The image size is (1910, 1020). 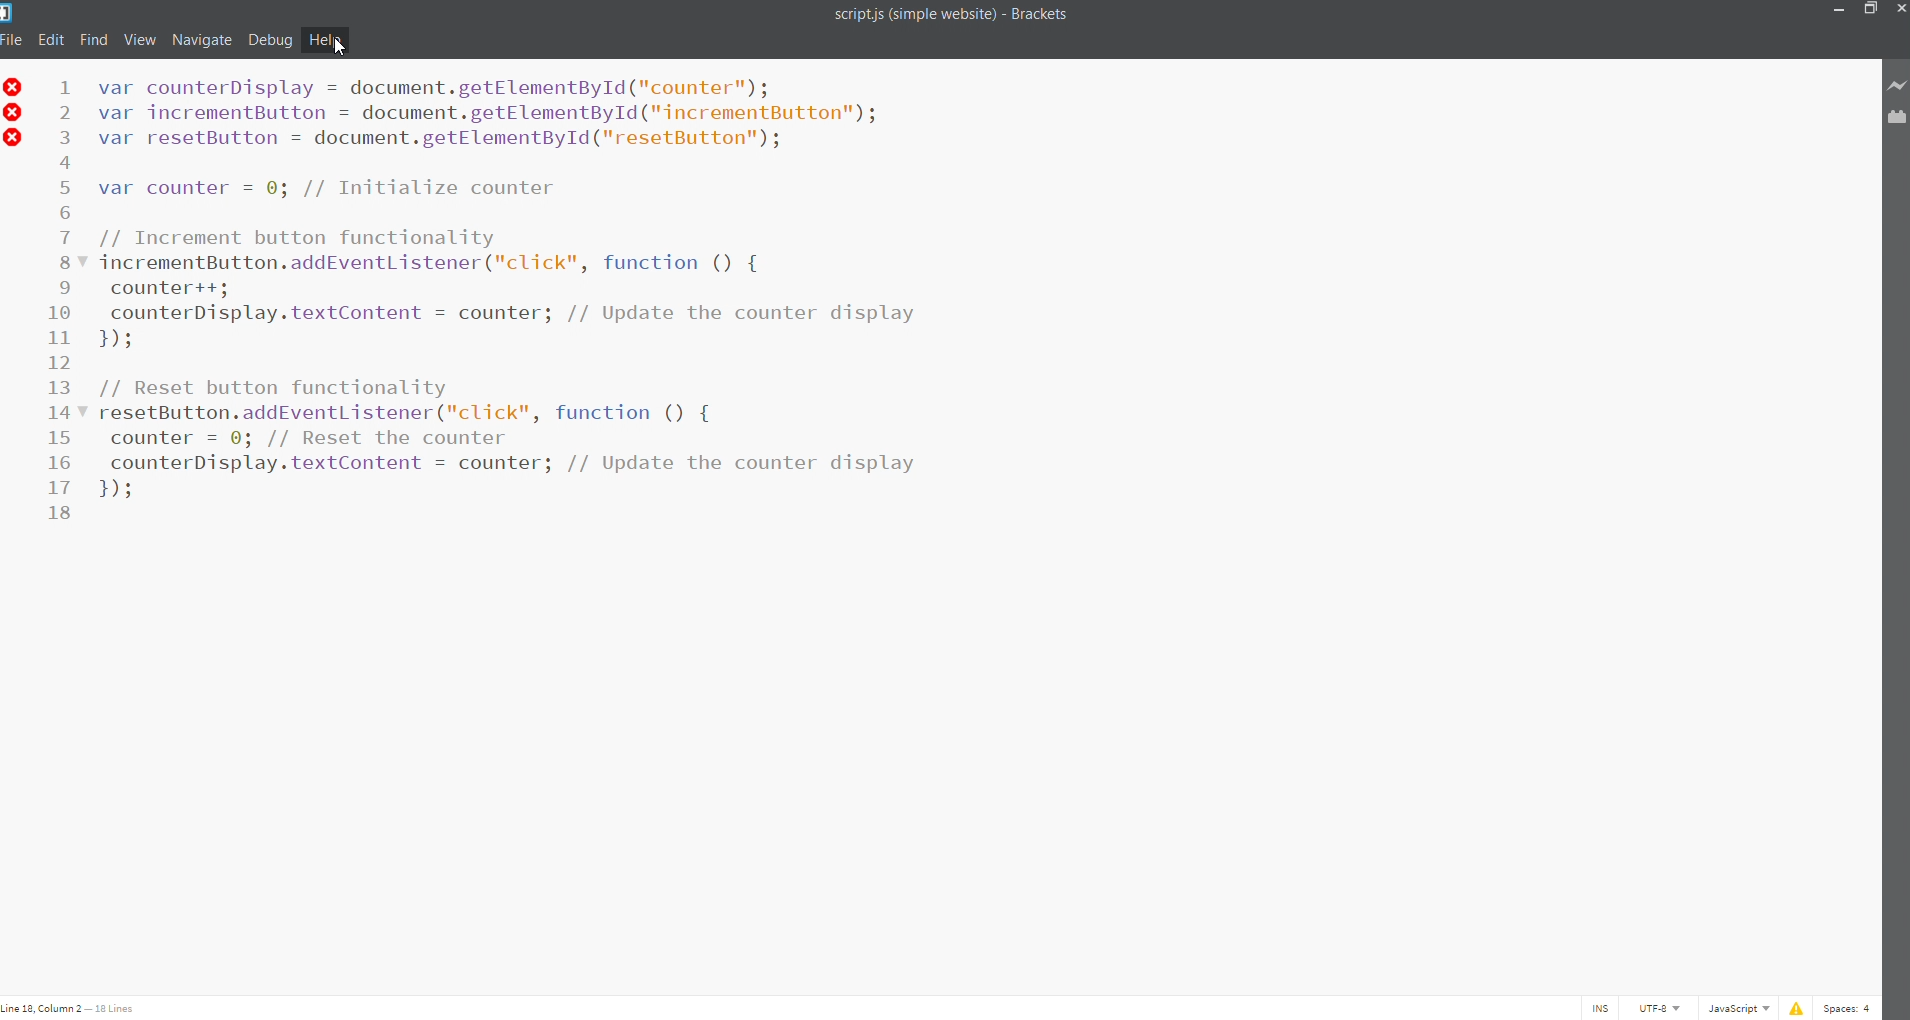 What do you see at coordinates (74, 1008) in the screenshot?
I see `keyboard cursor position` at bounding box center [74, 1008].